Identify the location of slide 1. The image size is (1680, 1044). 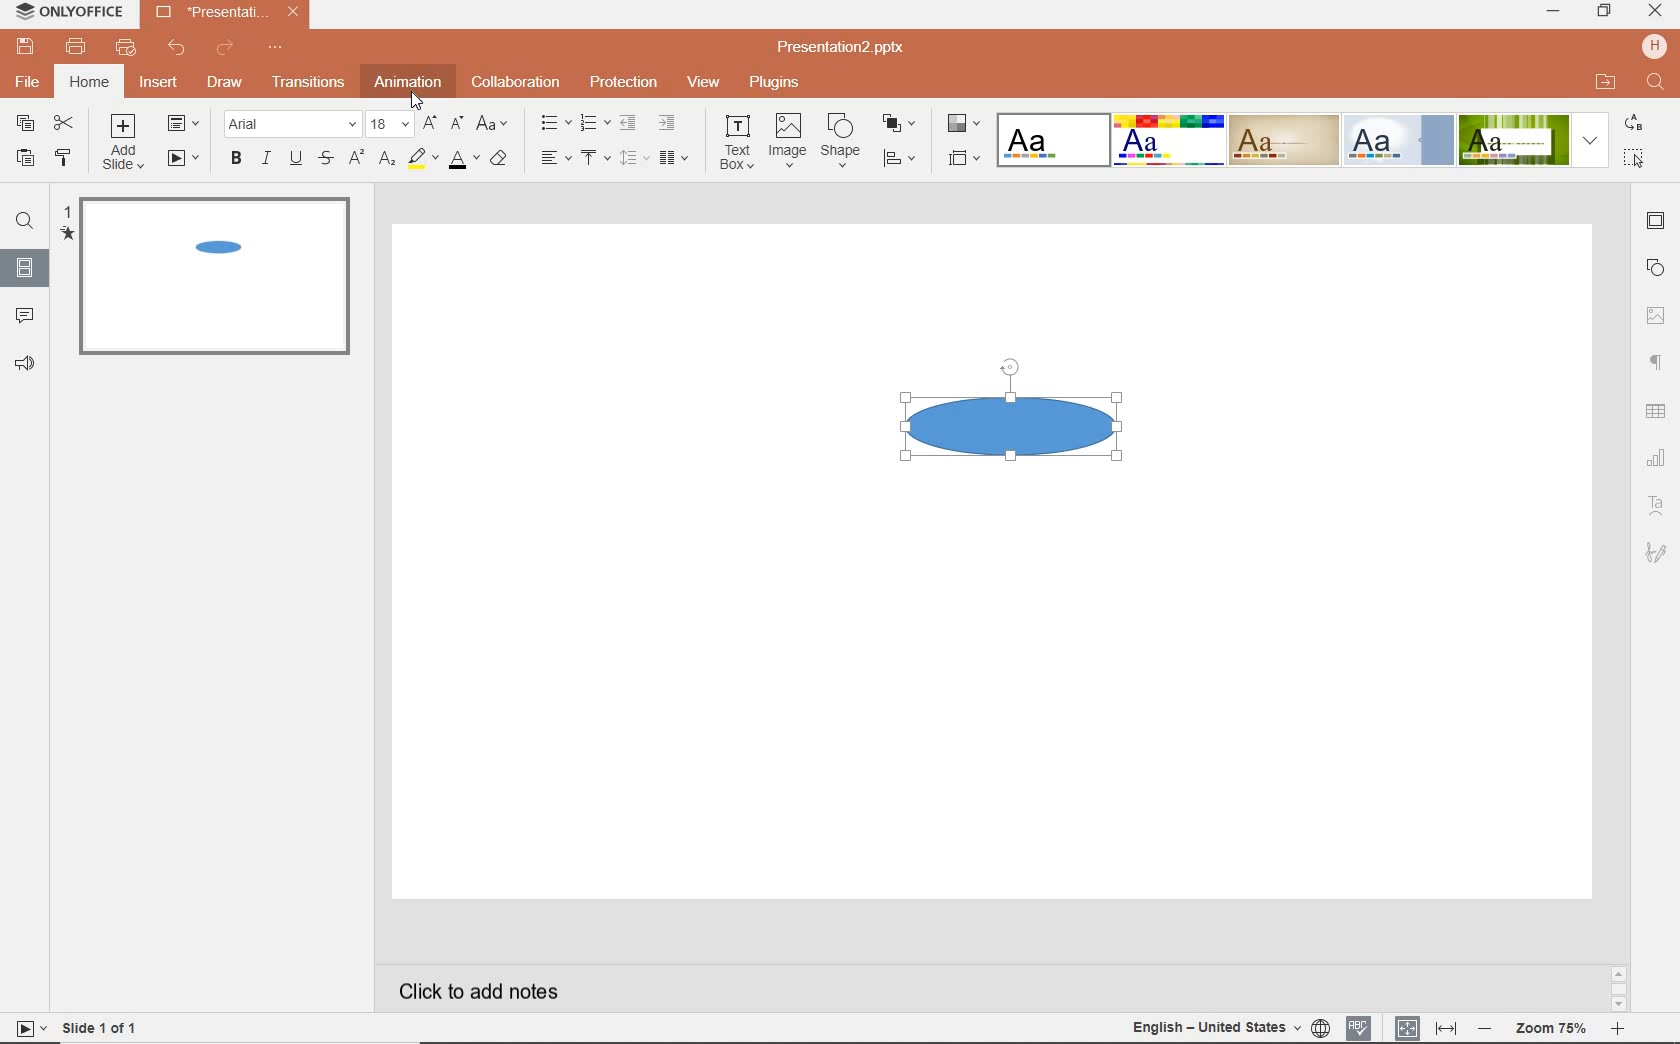
(212, 280).